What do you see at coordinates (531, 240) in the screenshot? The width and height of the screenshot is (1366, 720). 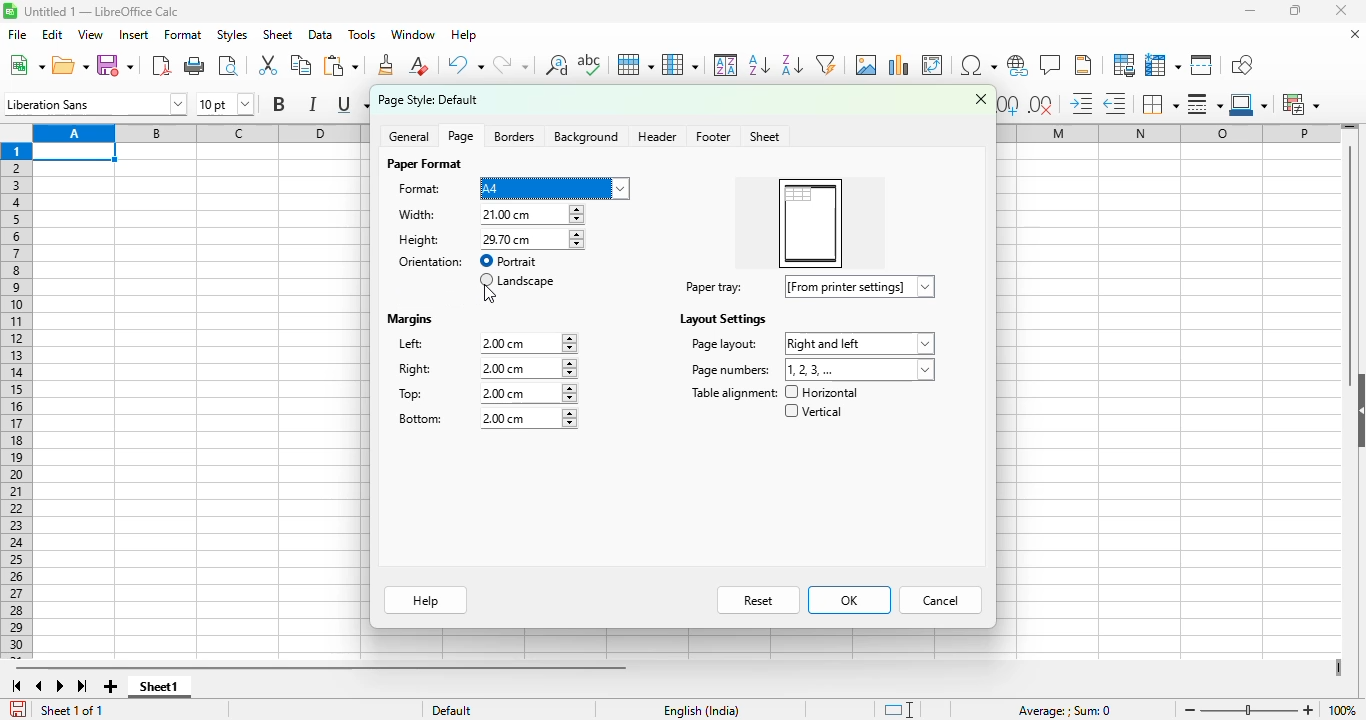 I see `29.70cm` at bounding box center [531, 240].